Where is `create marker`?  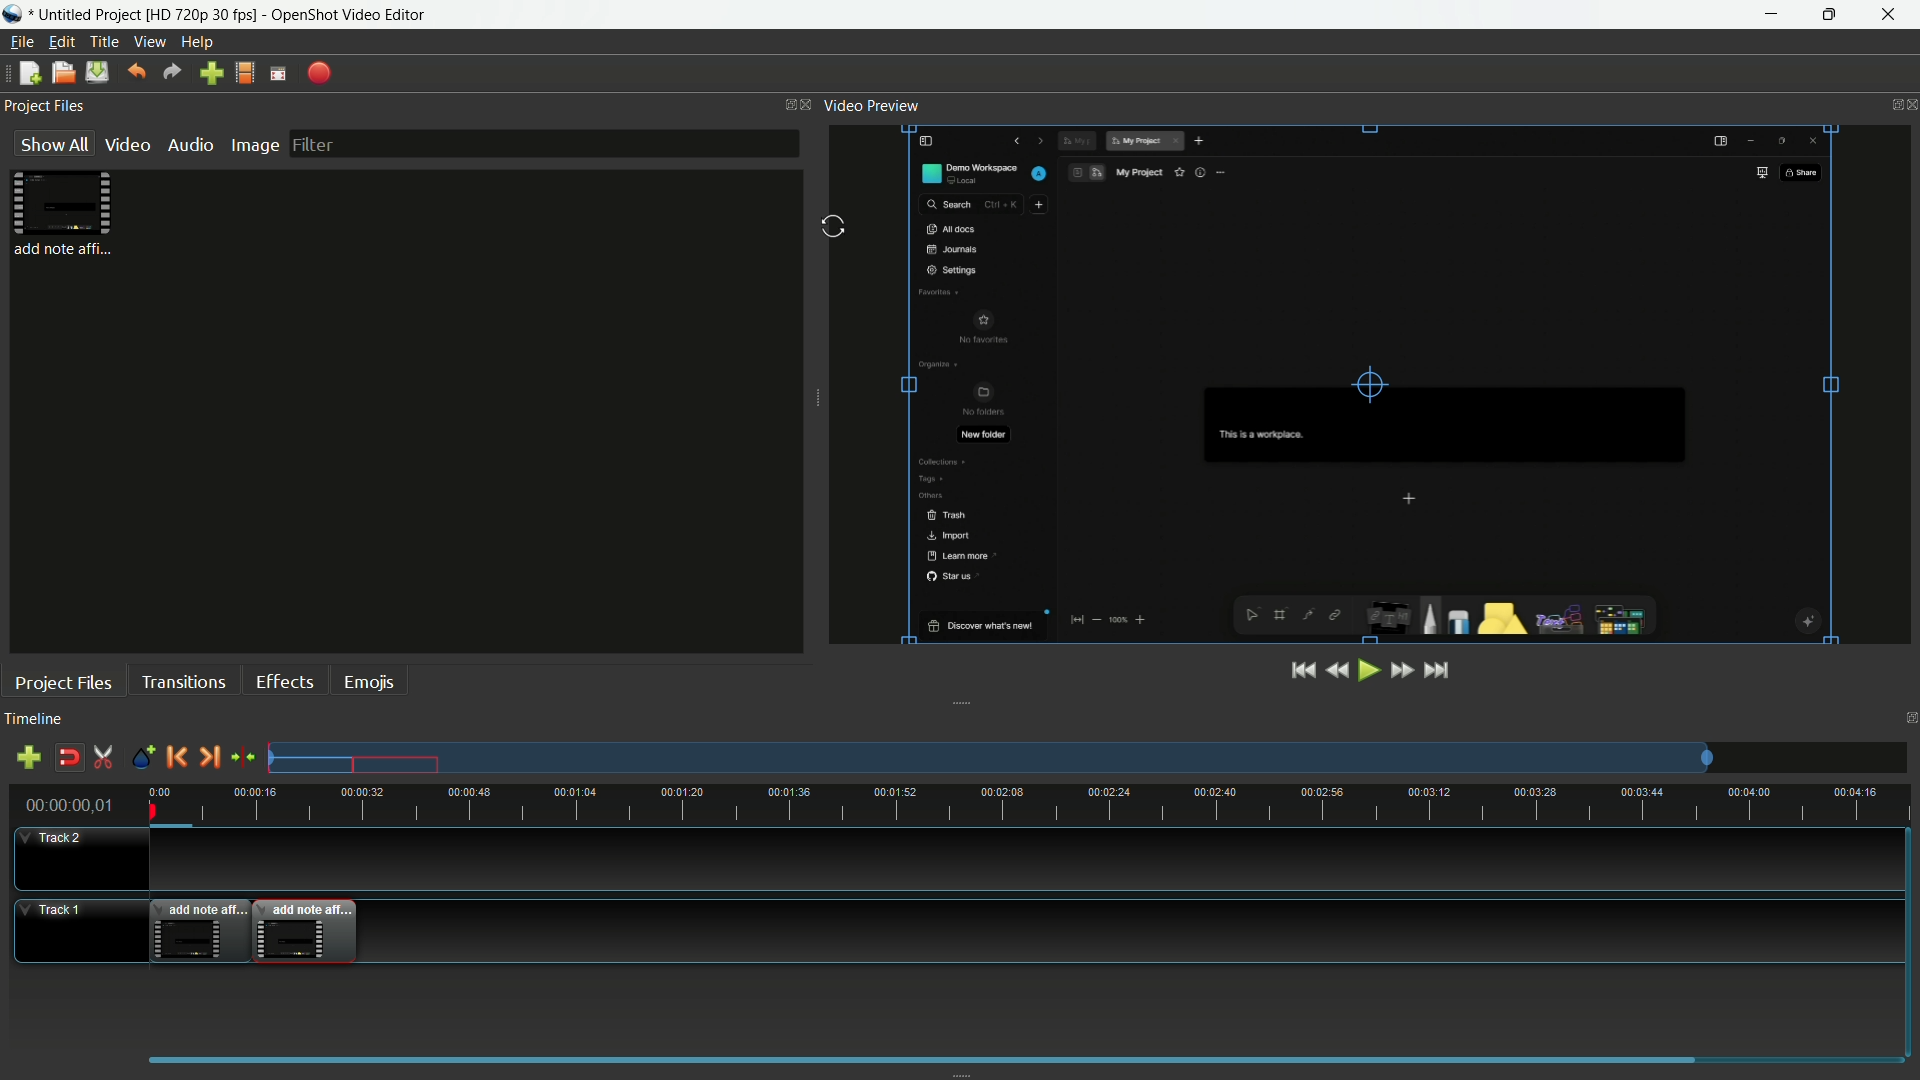
create marker is located at coordinates (143, 758).